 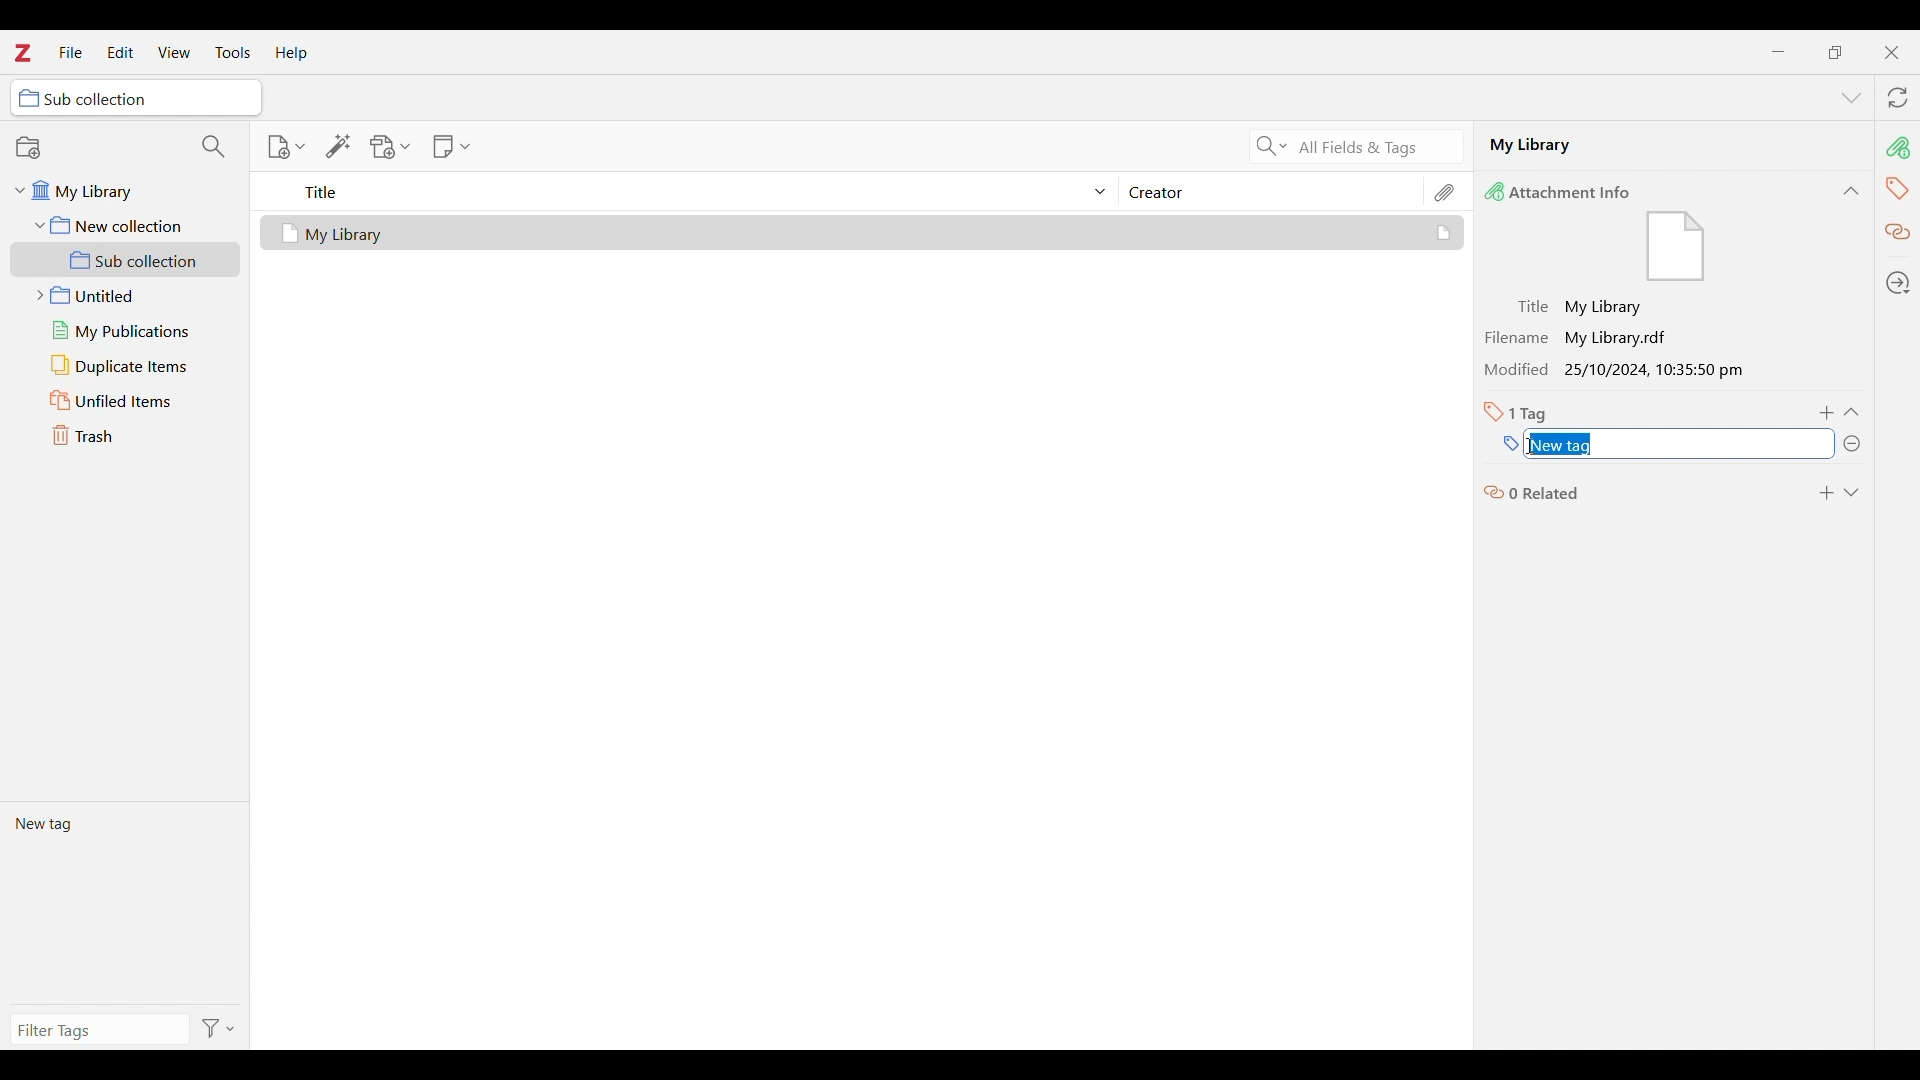 What do you see at coordinates (1533, 491) in the screenshot?
I see `0 related` at bounding box center [1533, 491].